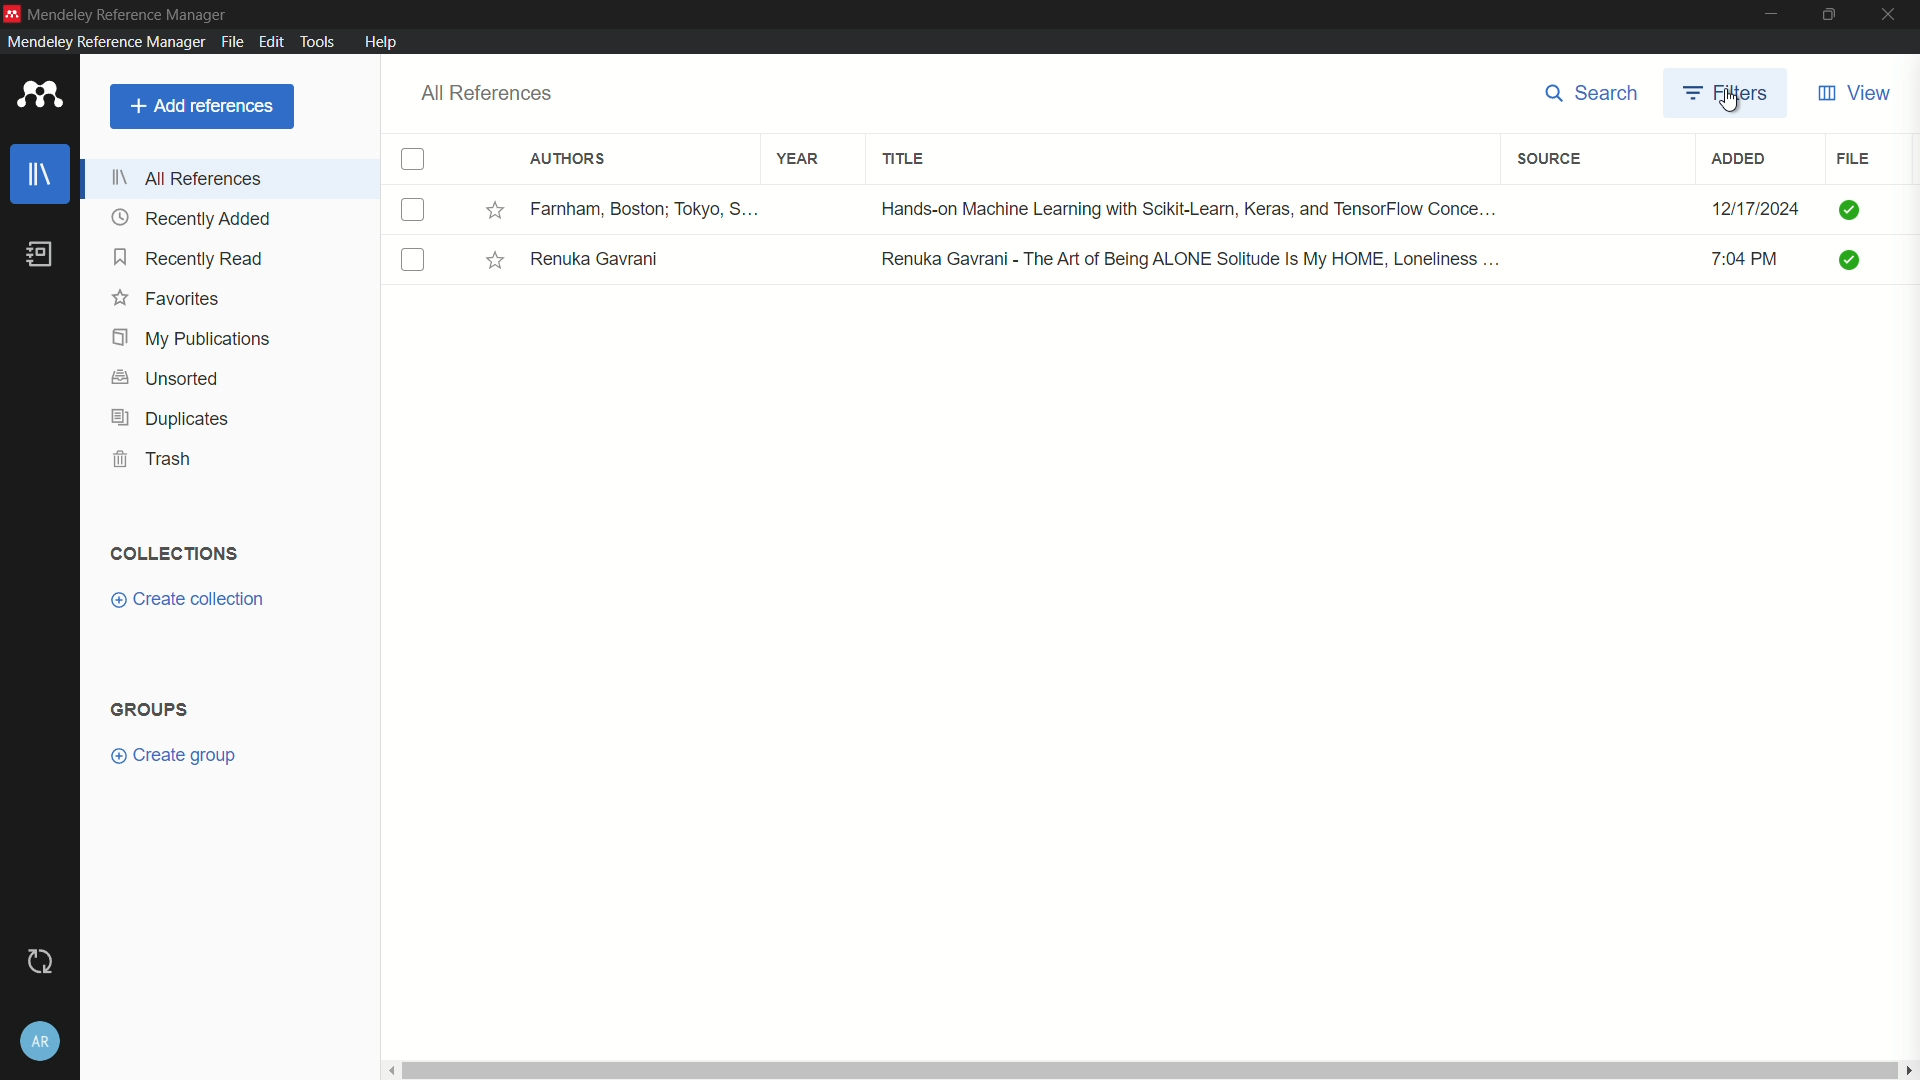  What do you see at coordinates (1856, 93) in the screenshot?
I see `view` at bounding box center [1856, 93].